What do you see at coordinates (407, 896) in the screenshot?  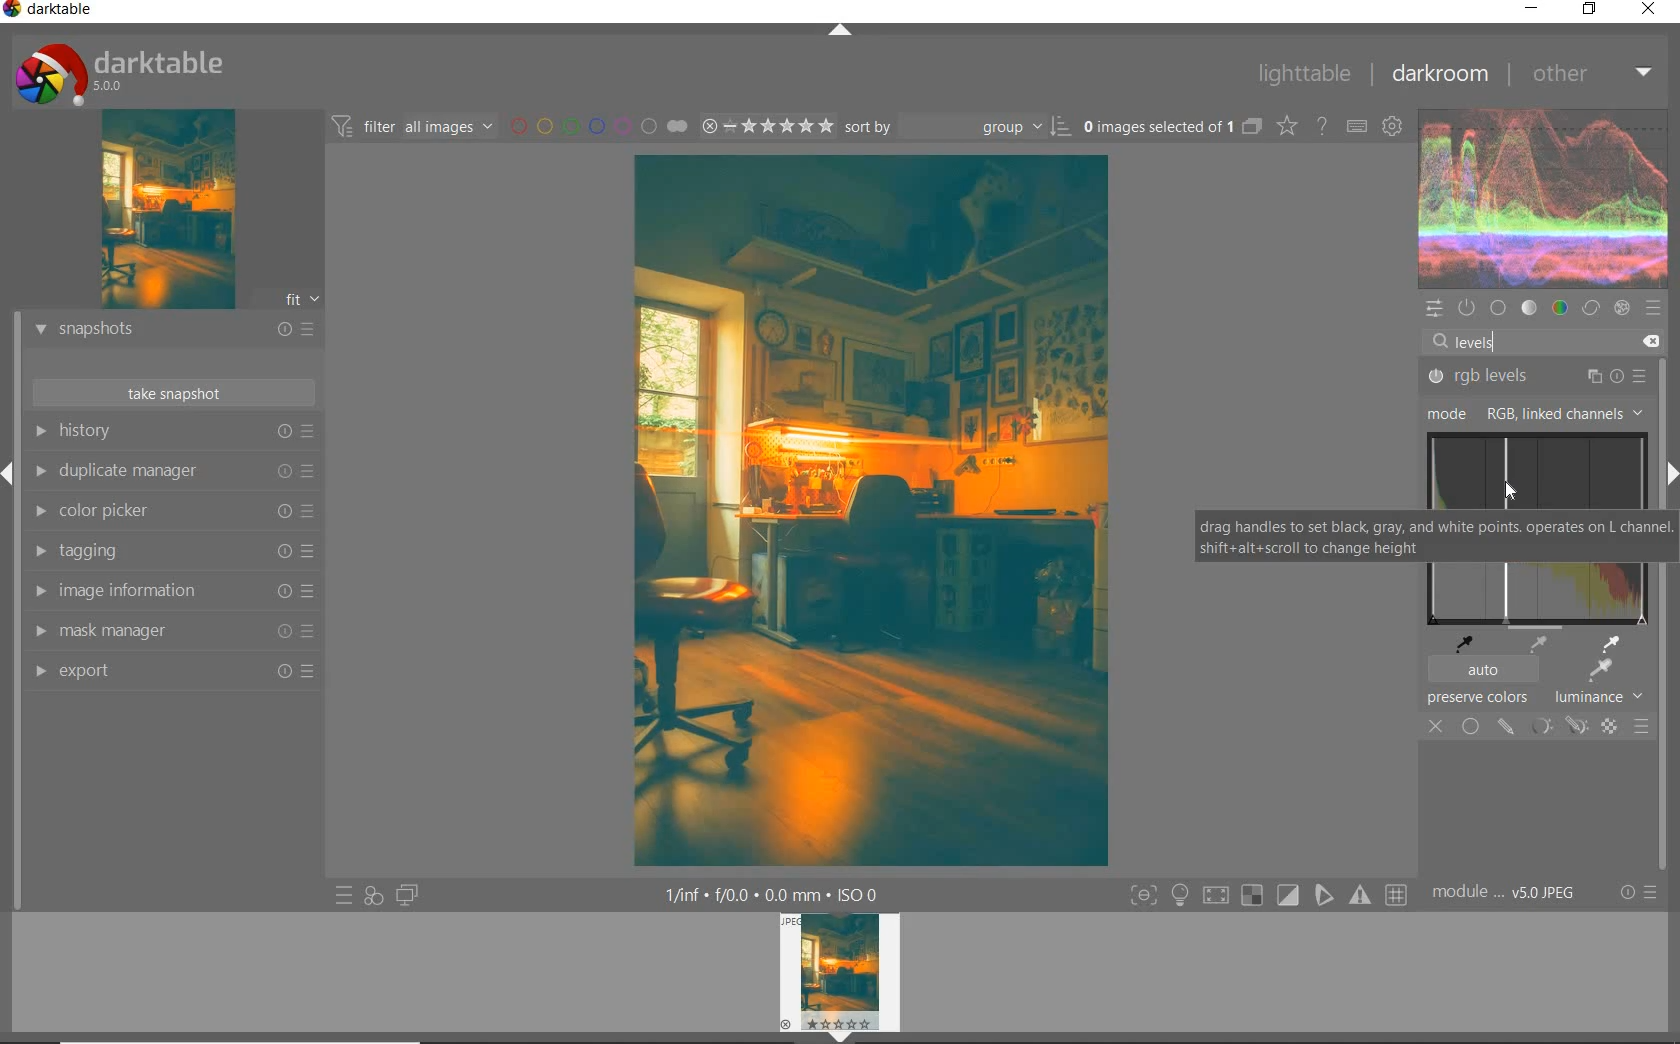 I see `display a second darkroom image below` at bounding box center [407, 896].